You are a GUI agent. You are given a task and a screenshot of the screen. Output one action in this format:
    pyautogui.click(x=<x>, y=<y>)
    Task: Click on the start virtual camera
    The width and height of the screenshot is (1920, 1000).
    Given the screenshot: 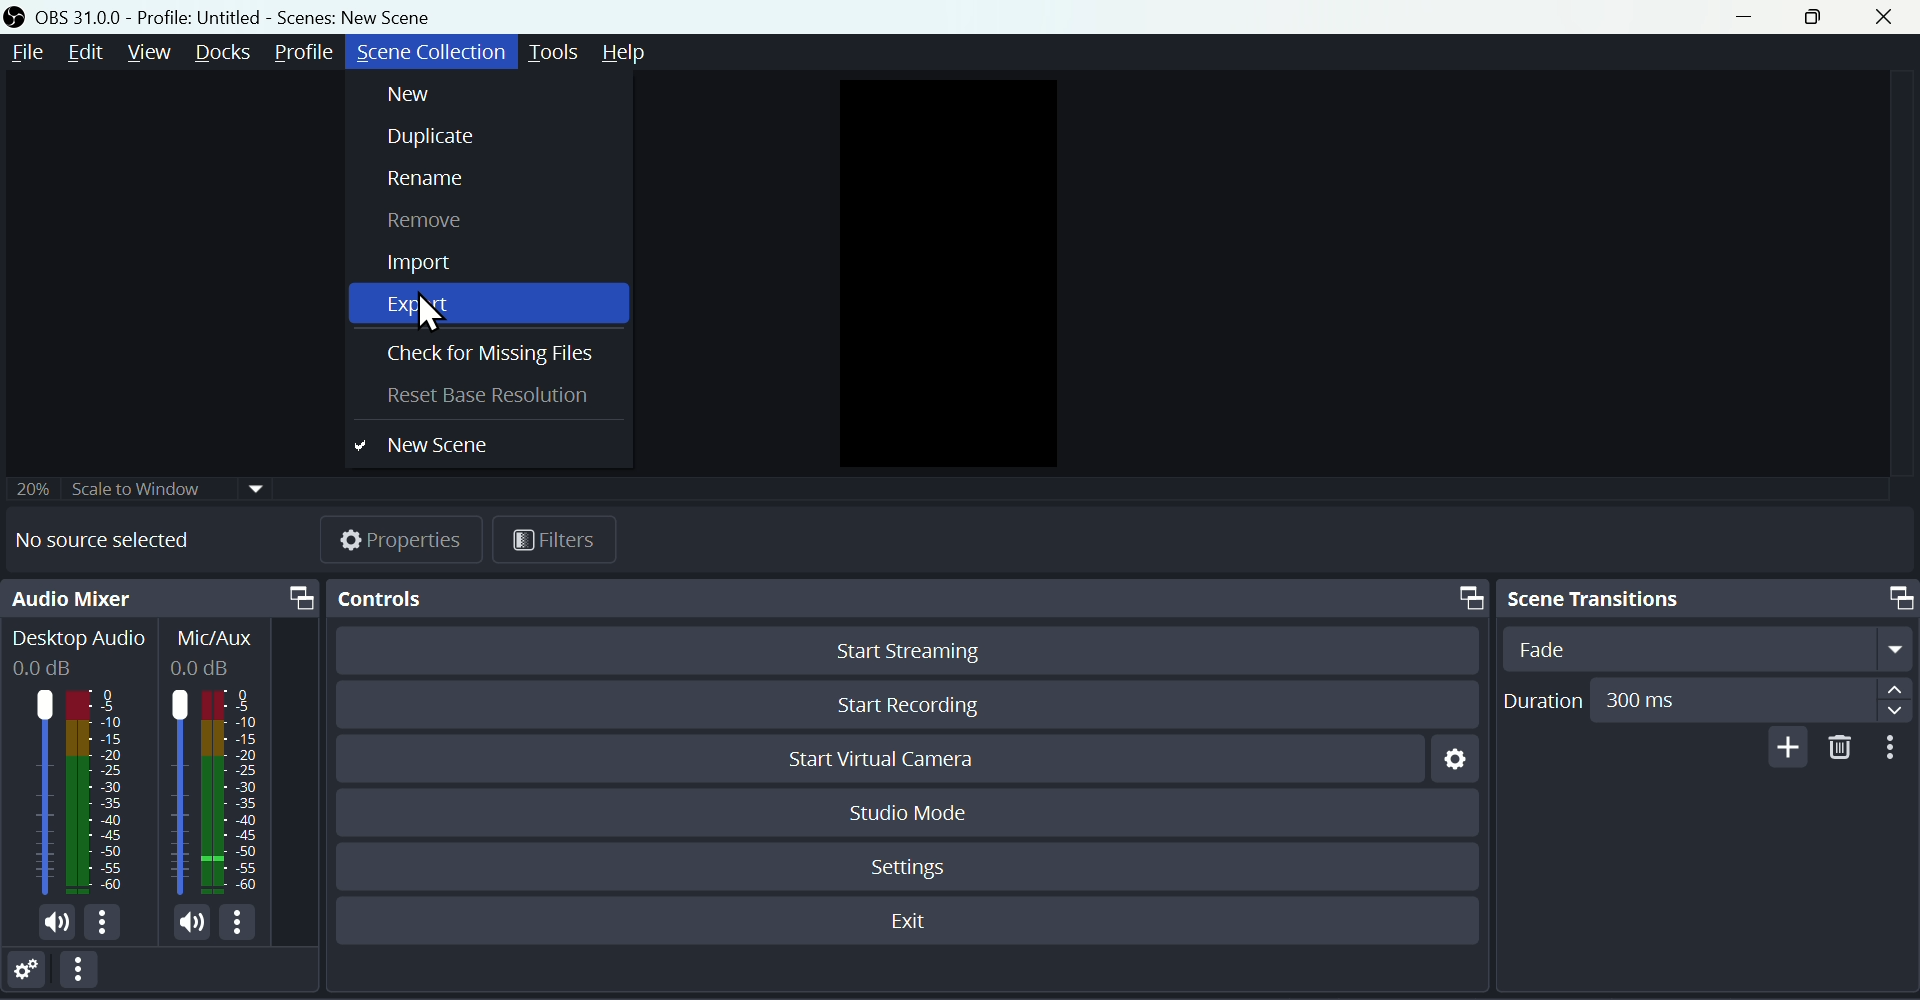 What is the action you would take?
    pyautogui.click(x=898, y=761)
    